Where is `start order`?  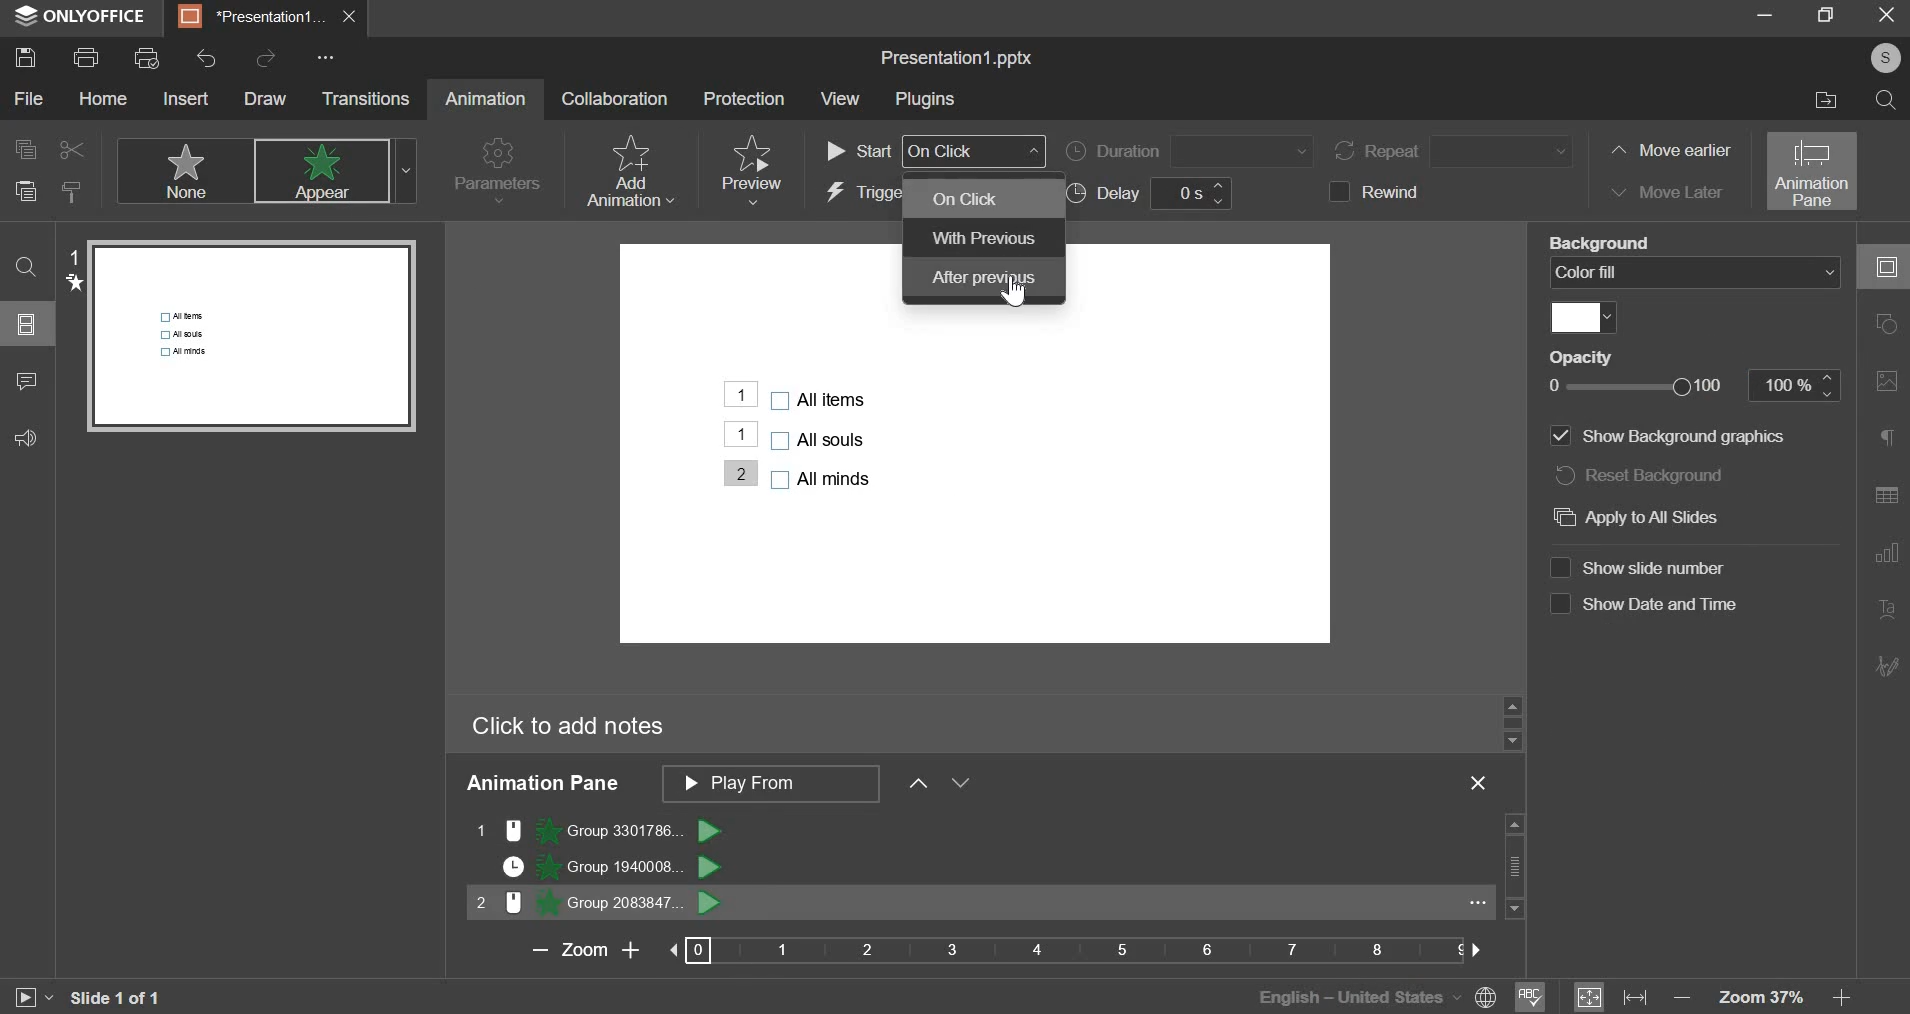 start order is located at coordinates (931, 151).